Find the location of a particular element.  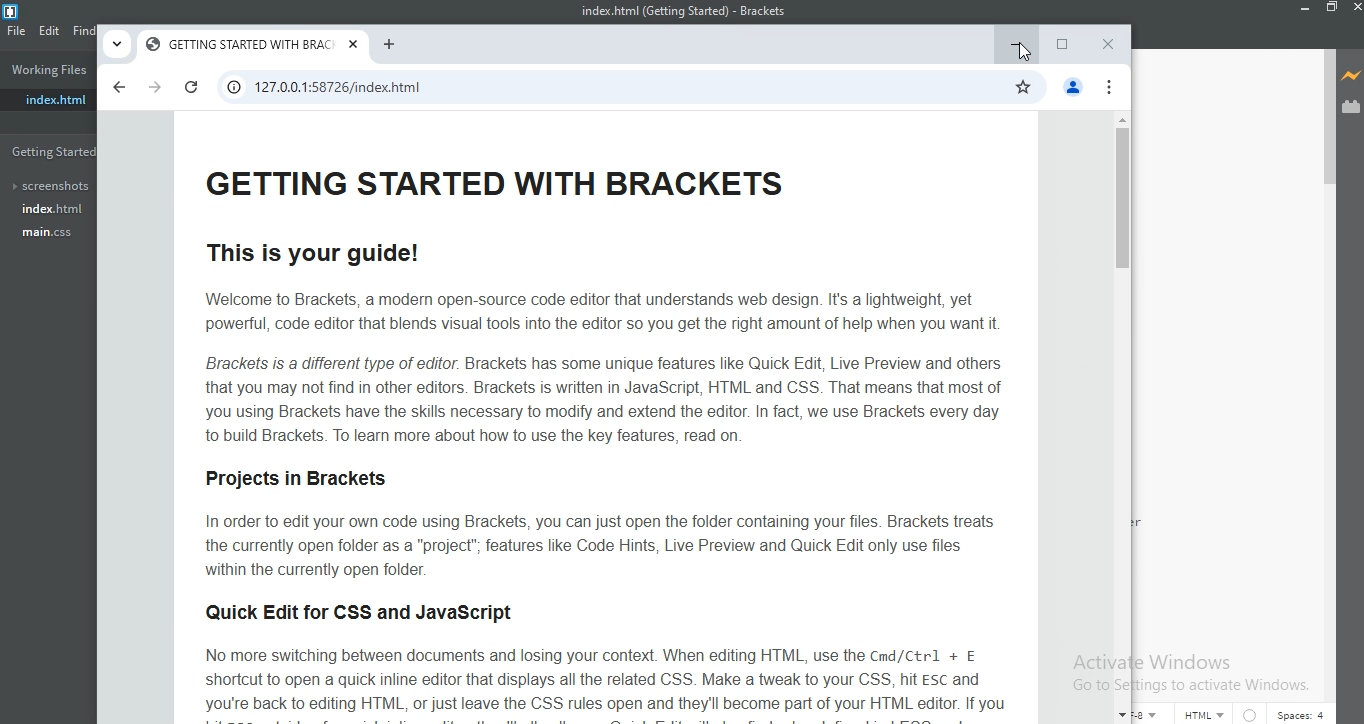

Index.html is located at coordinates (48, 99).